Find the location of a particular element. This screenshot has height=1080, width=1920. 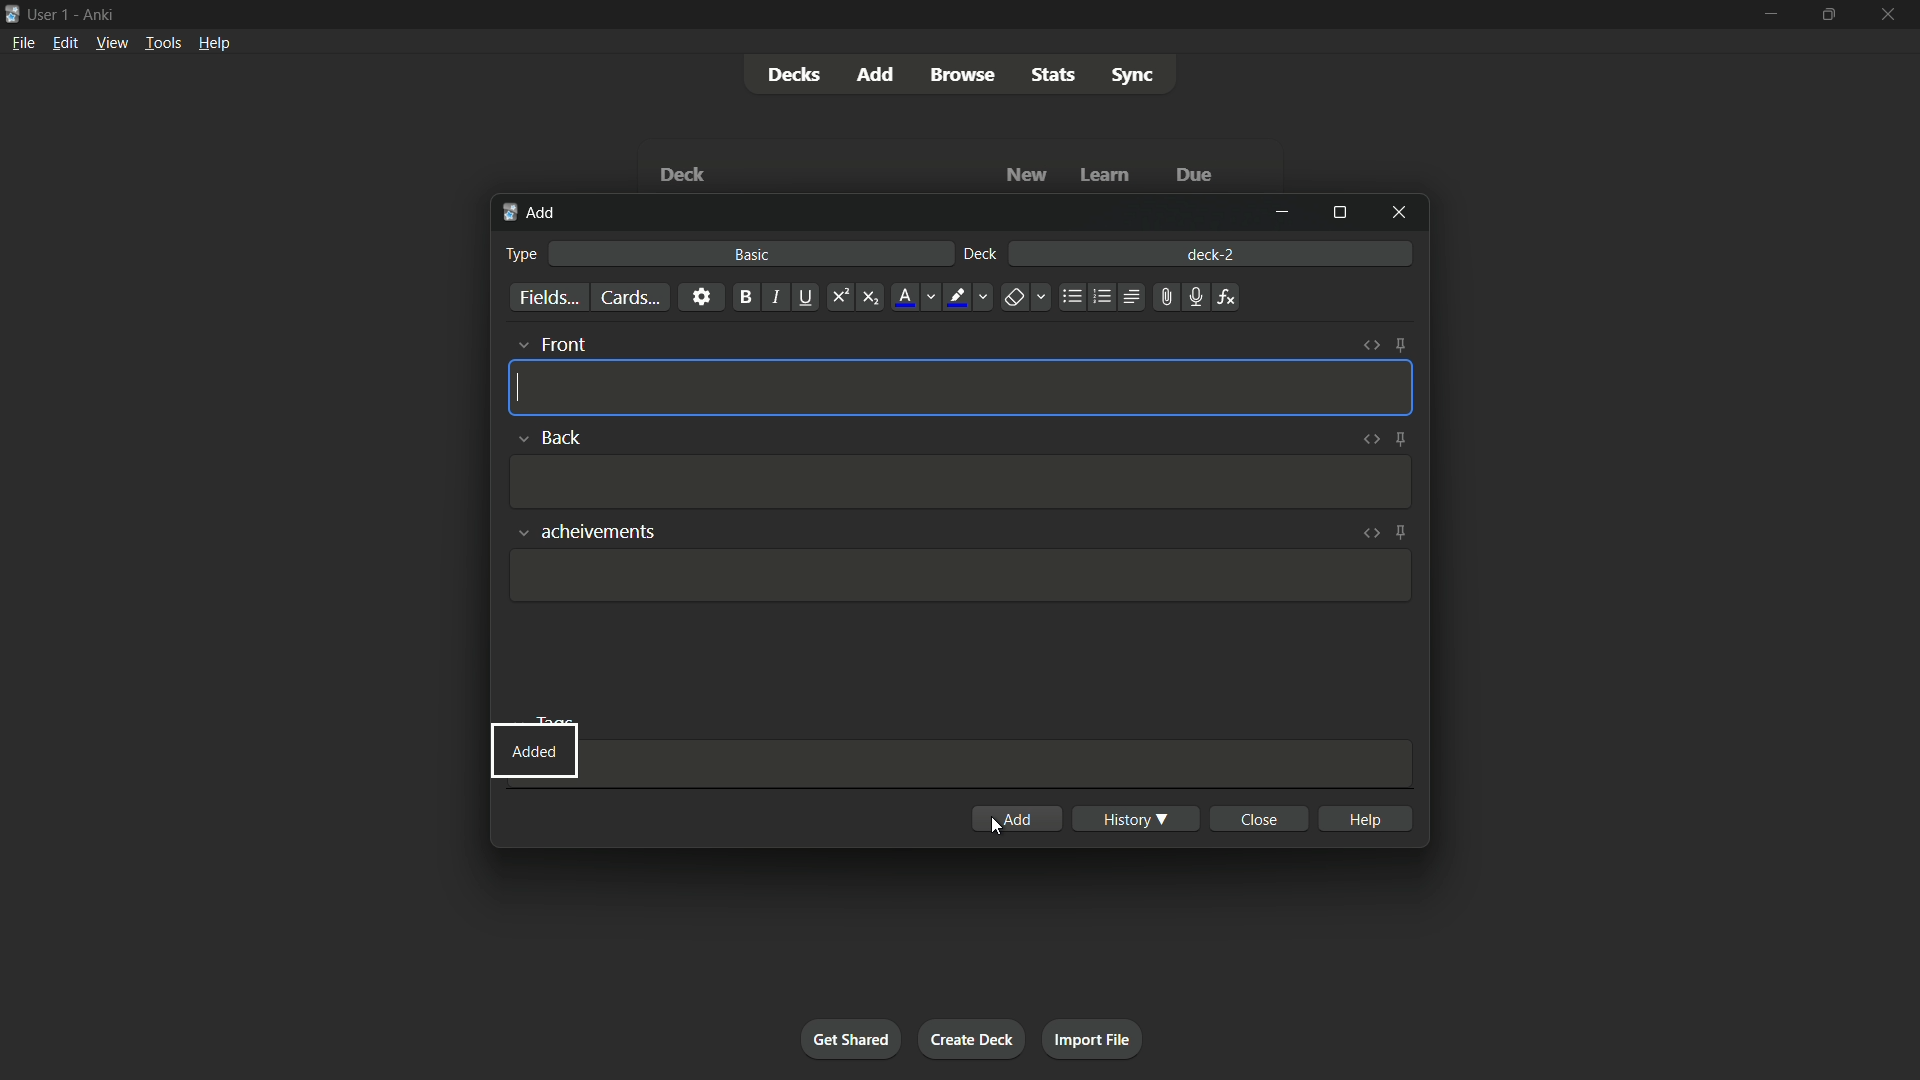

basic is located at coordinates (754, 254).